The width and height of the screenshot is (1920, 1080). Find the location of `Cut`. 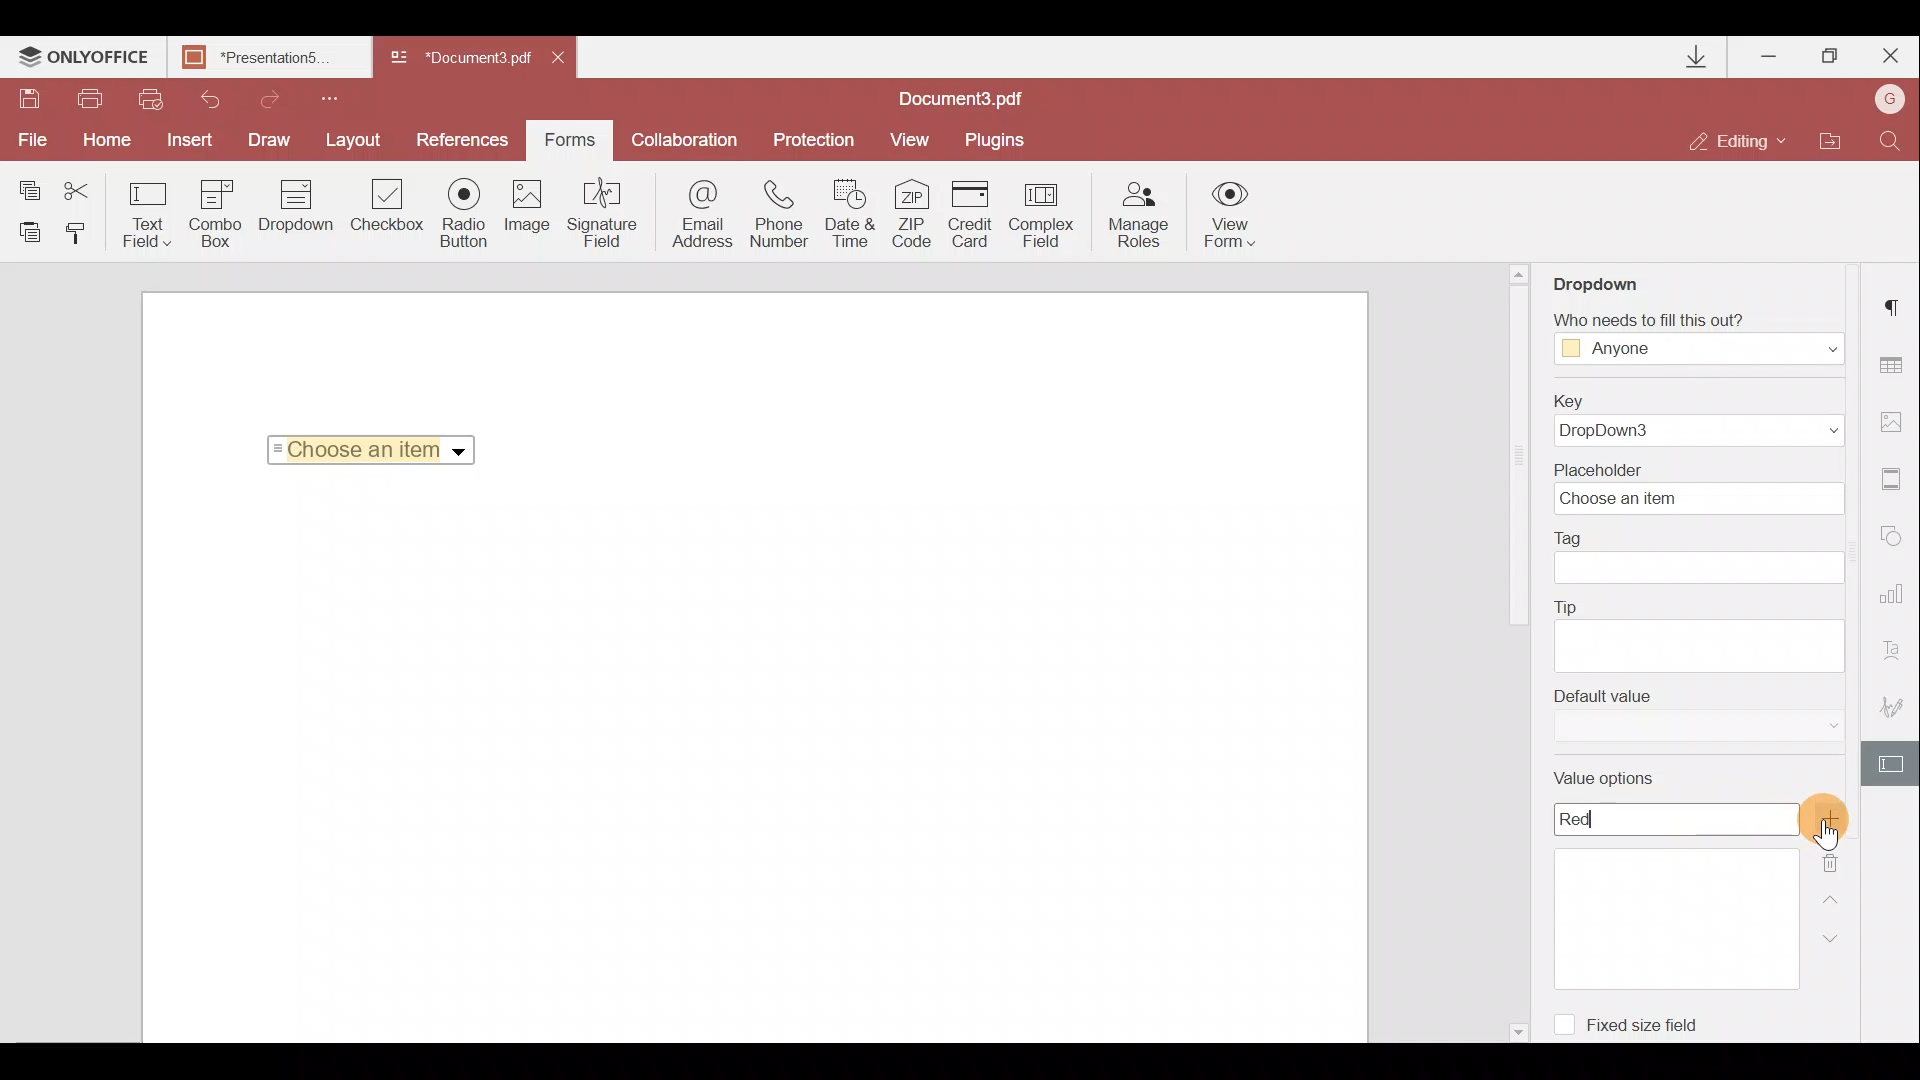

Cut is located at coordinates (79, 185).